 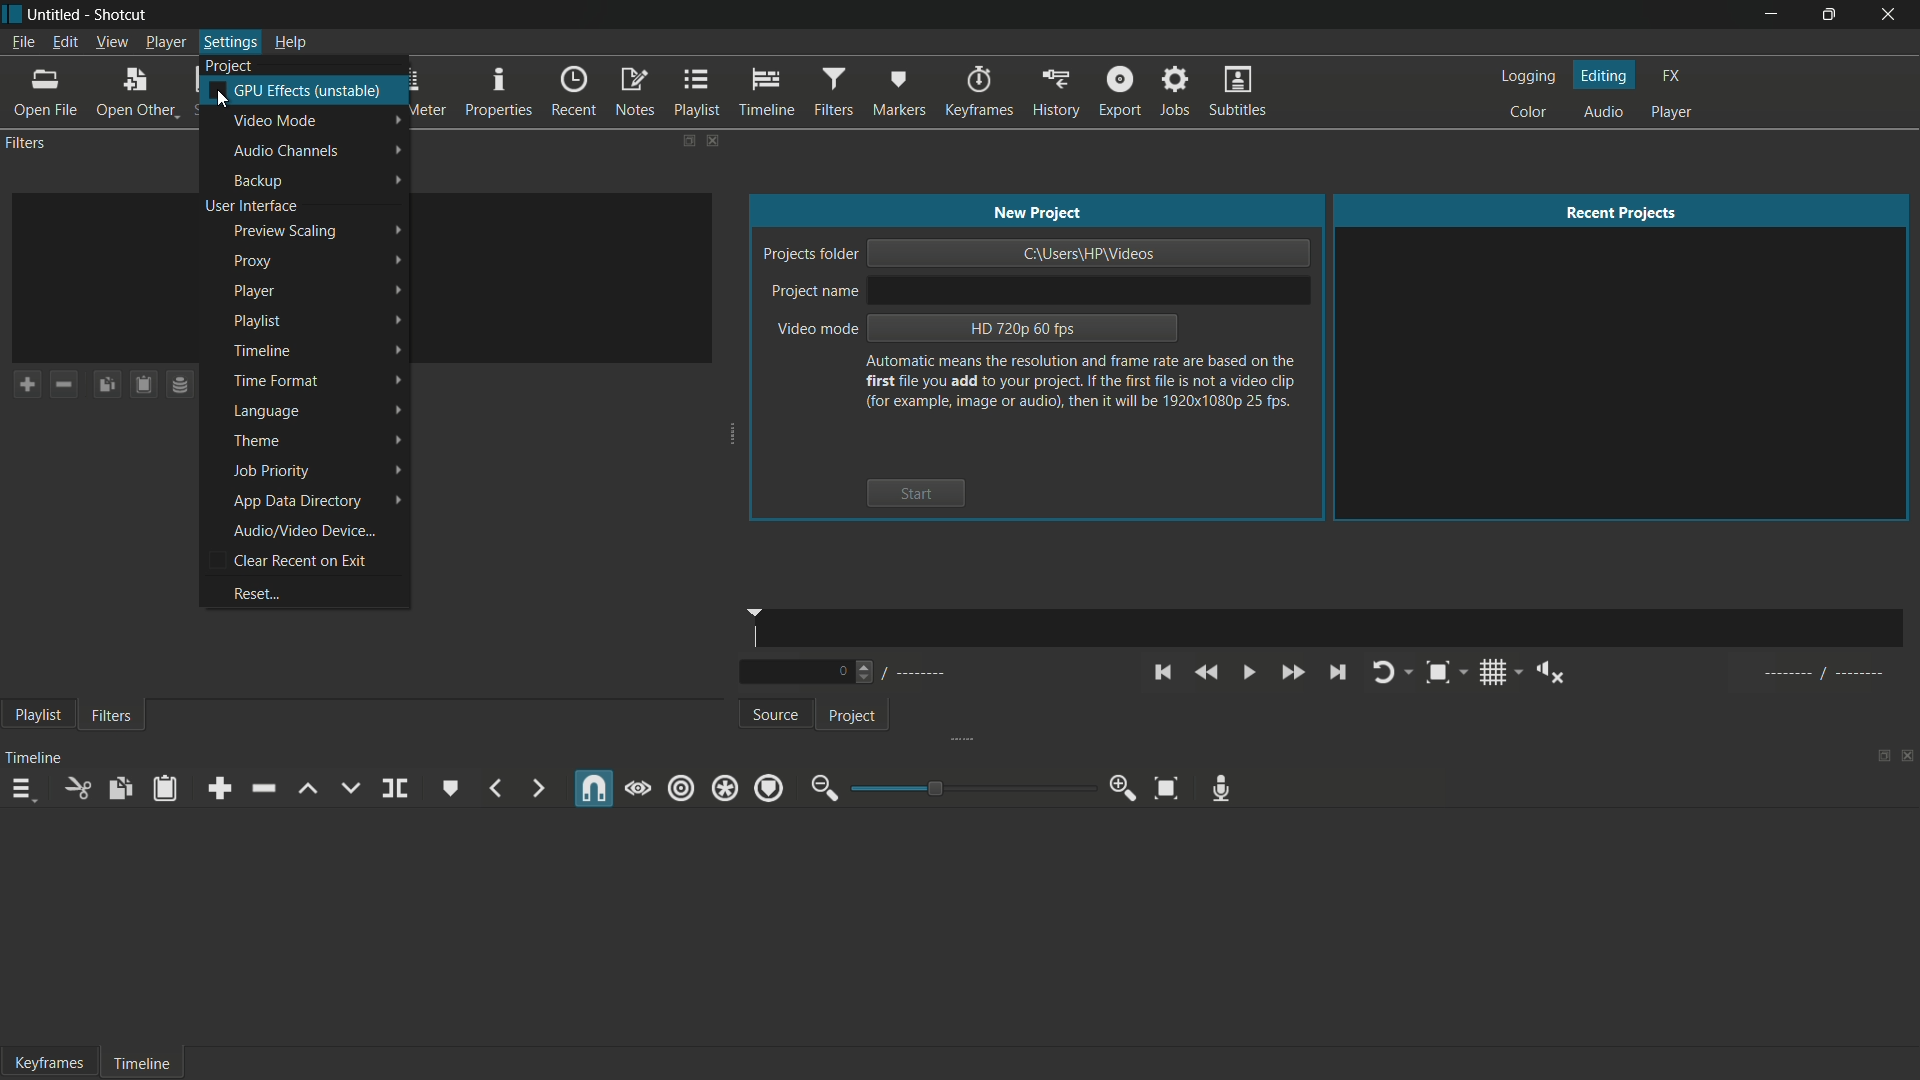 I want to click on project name, so click(x=815, y=292).